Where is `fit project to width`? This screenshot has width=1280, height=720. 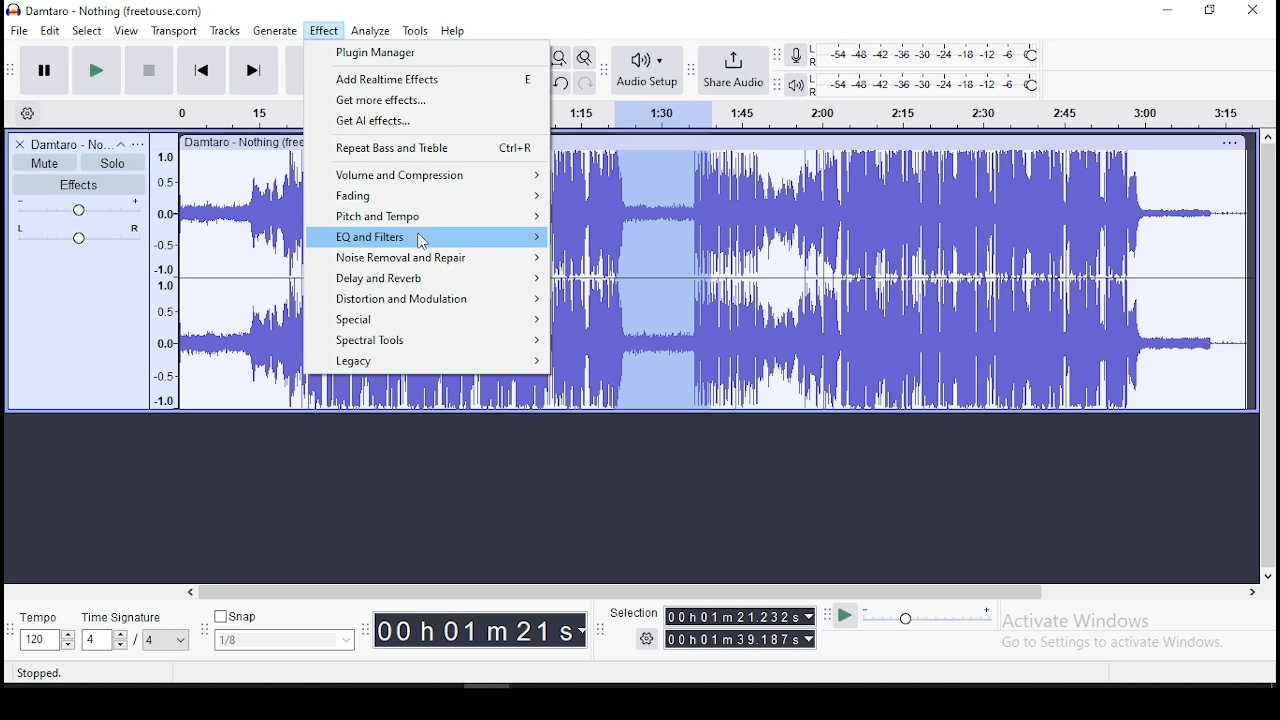
fit project to width is located at coordinates (559, 57).